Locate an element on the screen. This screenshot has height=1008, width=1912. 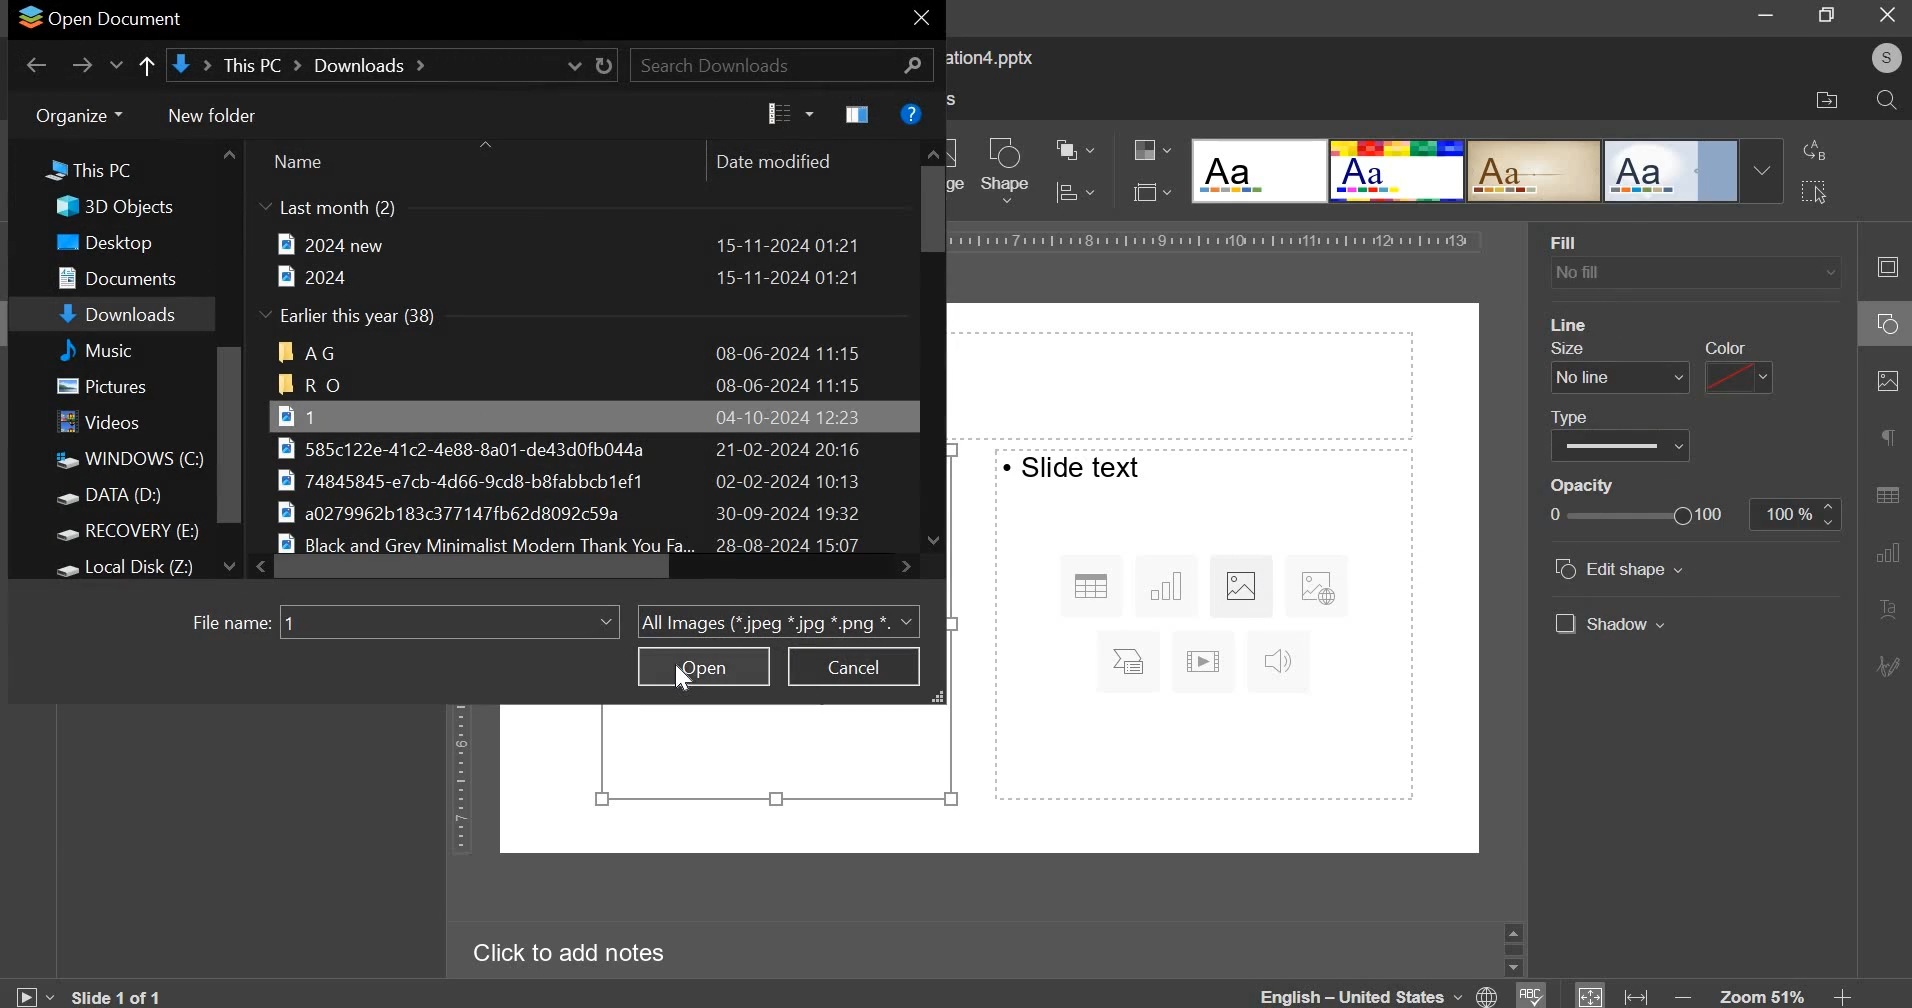
fit to window is located at coordinates (1591, 996).